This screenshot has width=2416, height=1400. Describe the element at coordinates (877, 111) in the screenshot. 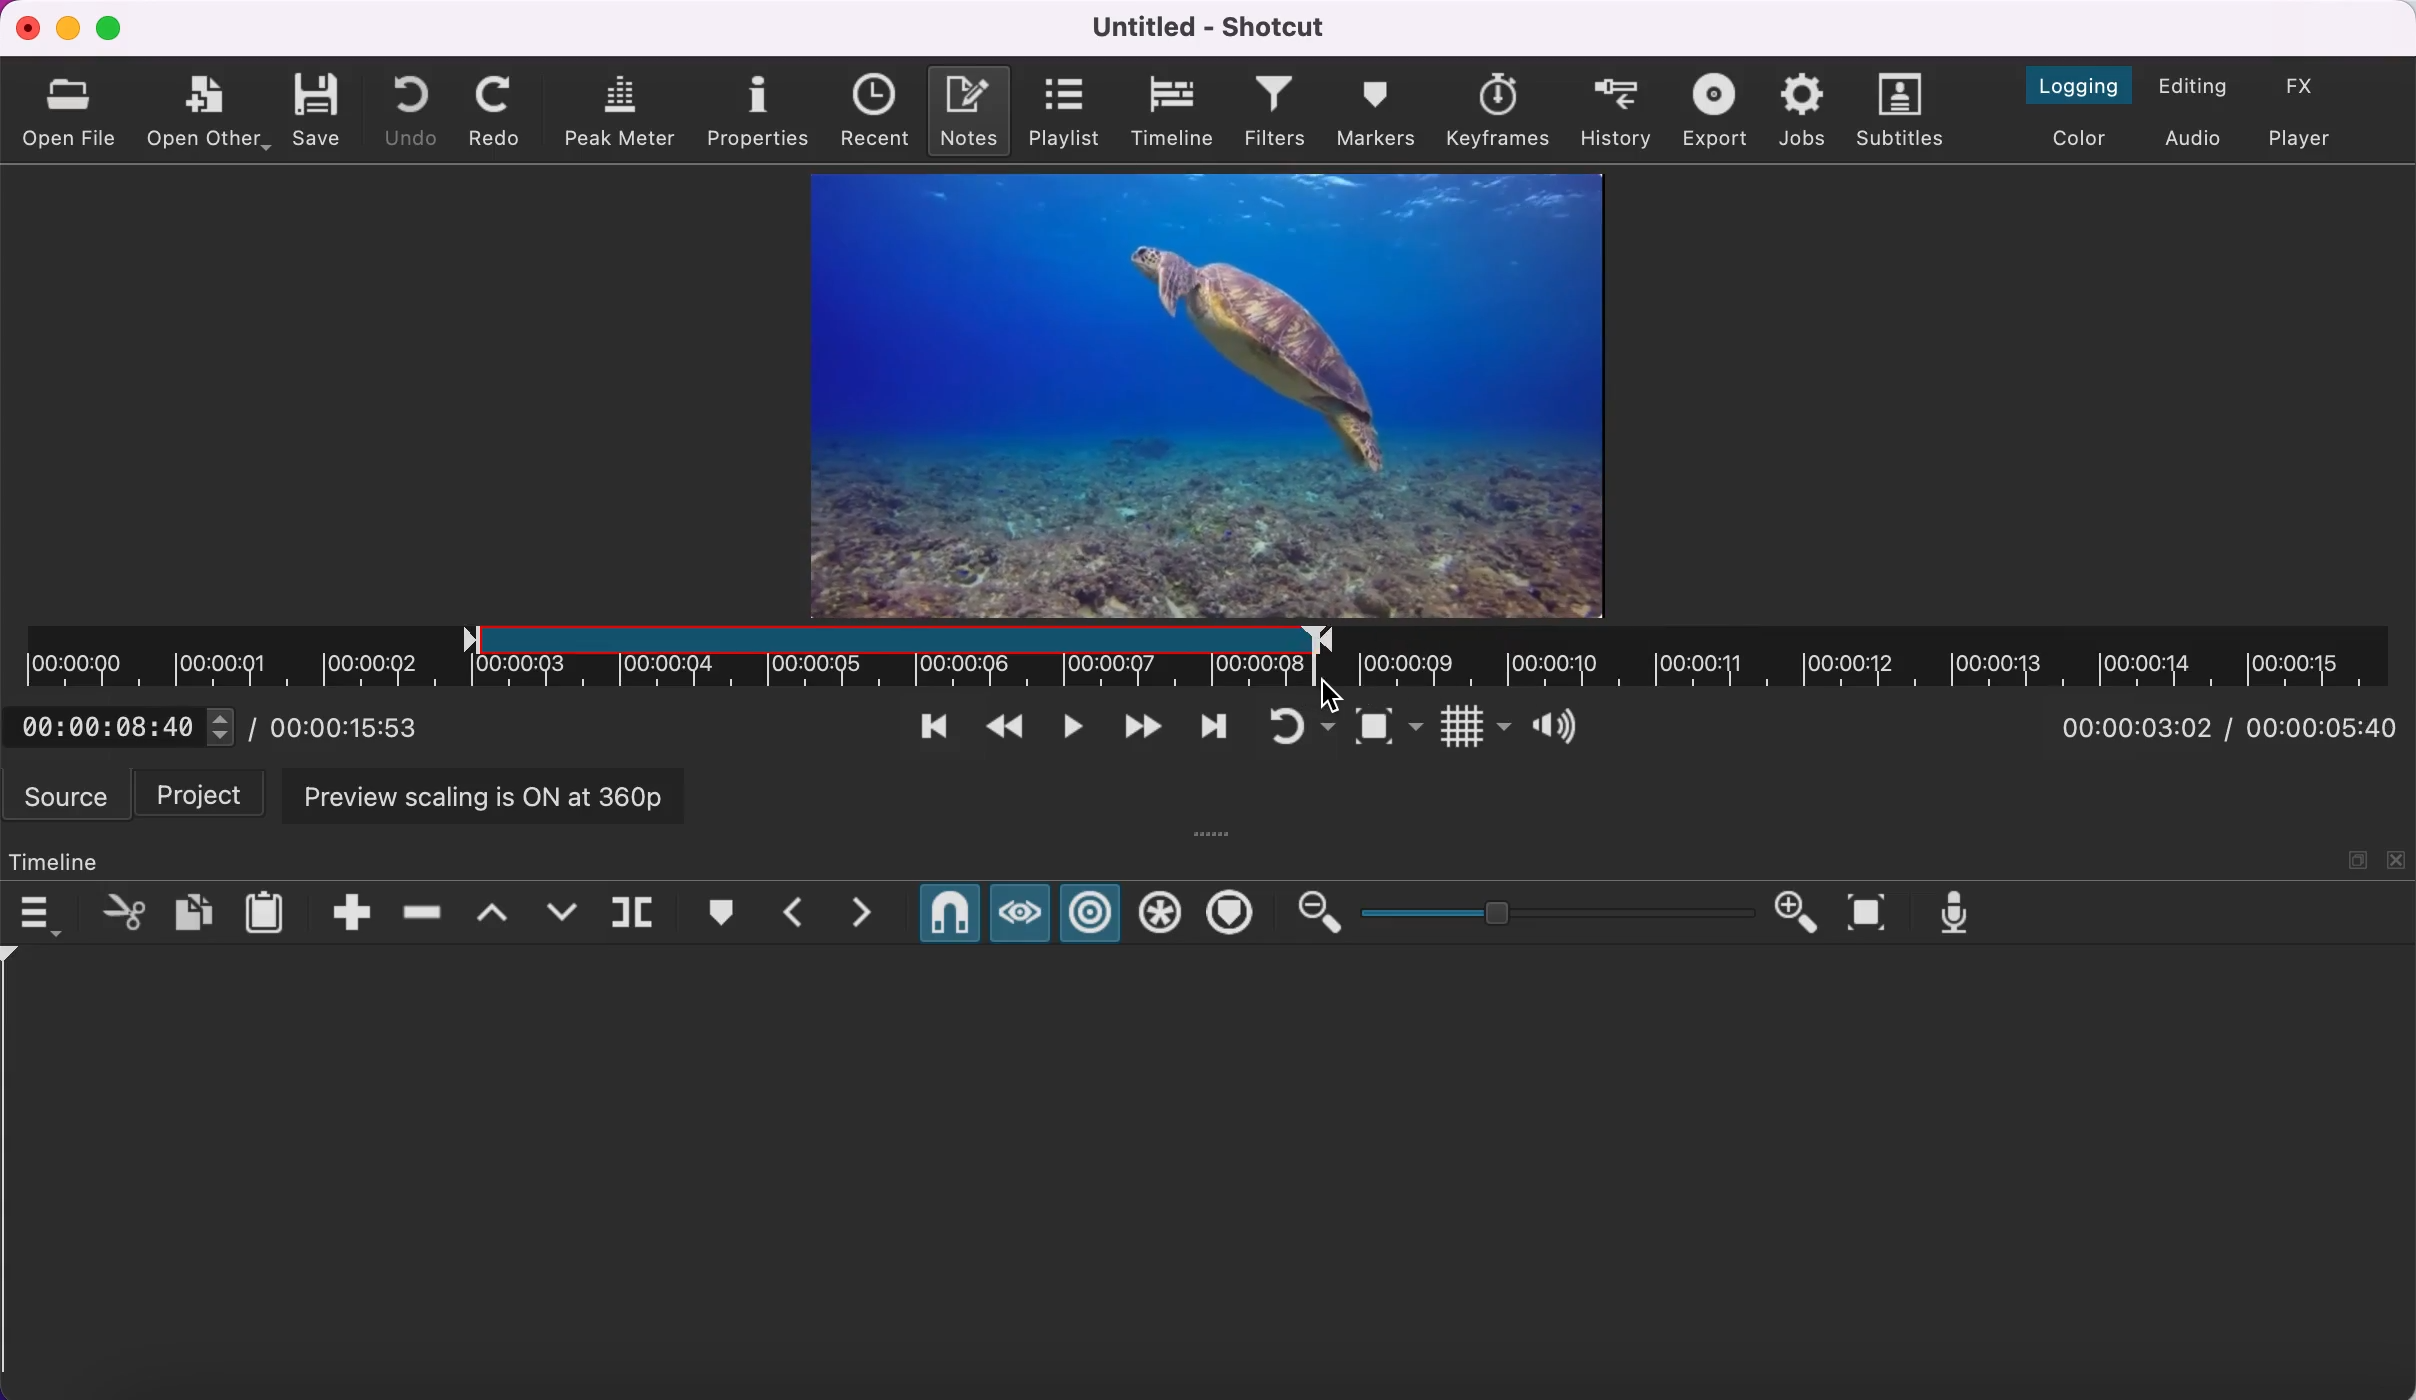

I see `recent` at that location.